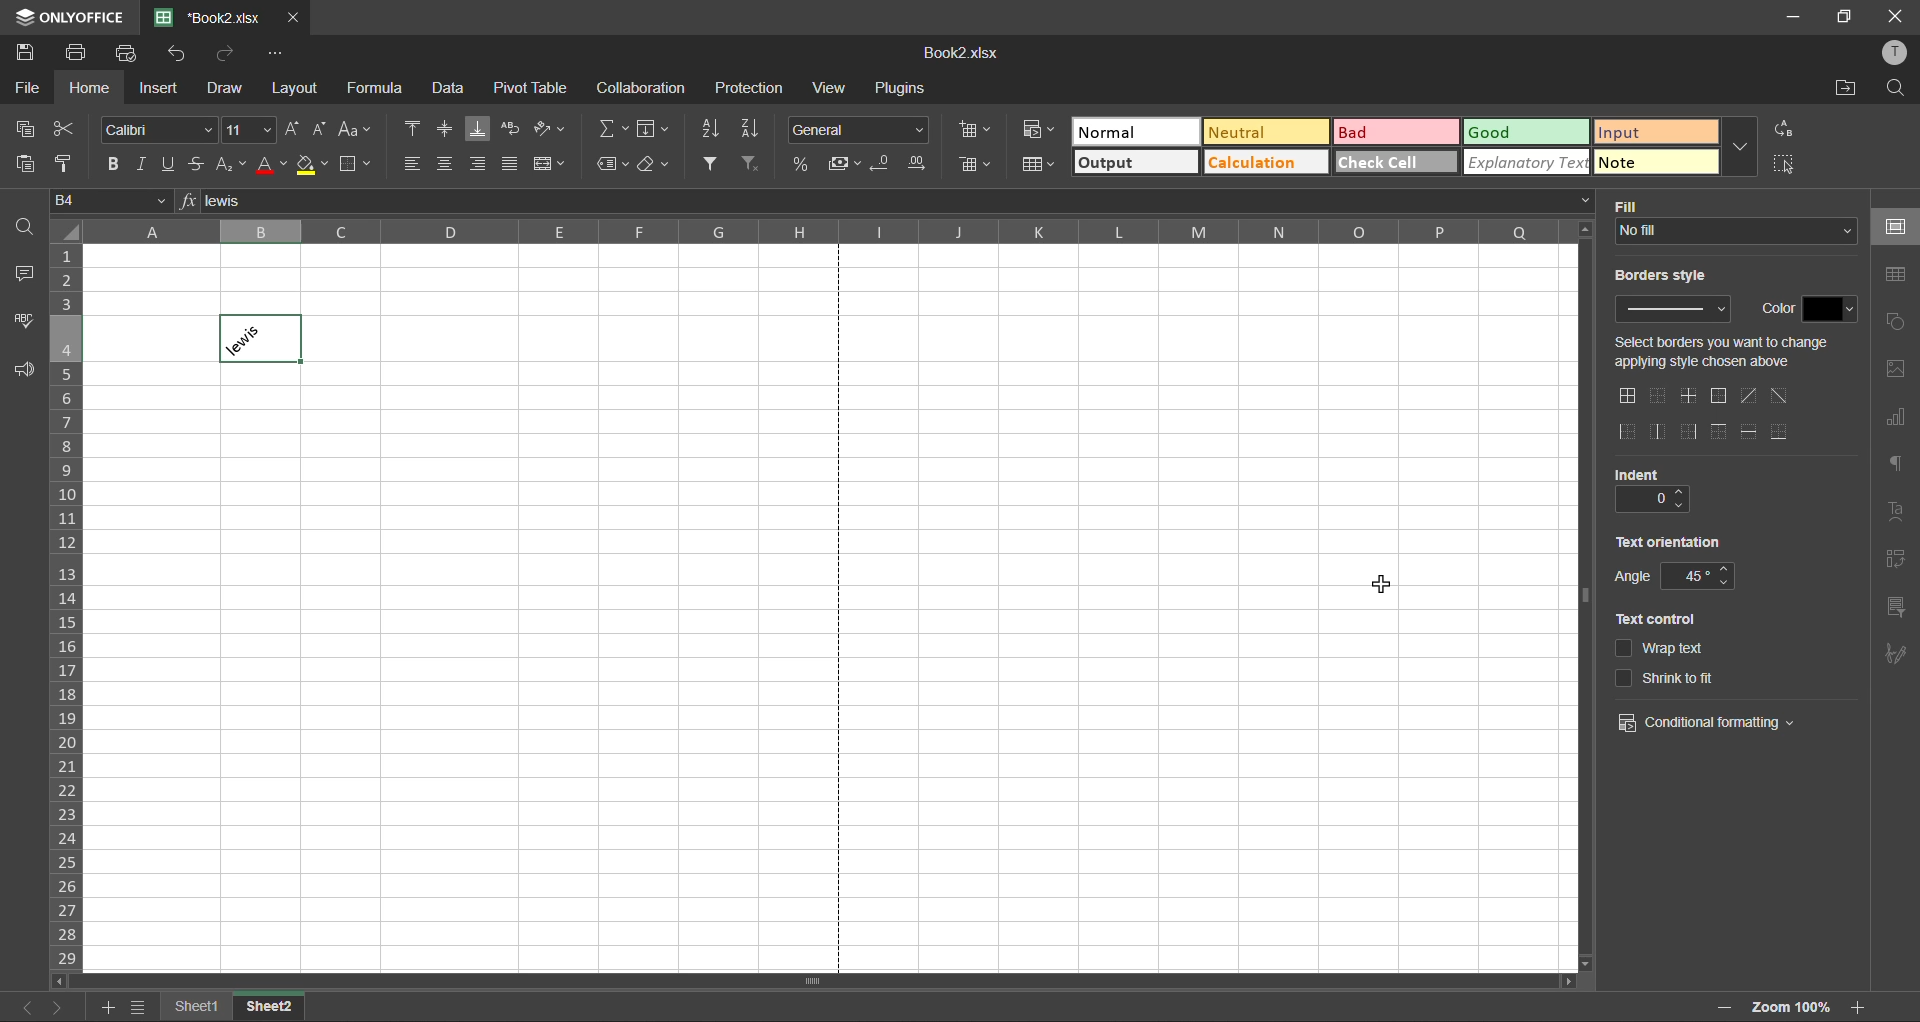 This screenshot has width=1920, height=1022. I want to click on charts, so click(1894, 422).